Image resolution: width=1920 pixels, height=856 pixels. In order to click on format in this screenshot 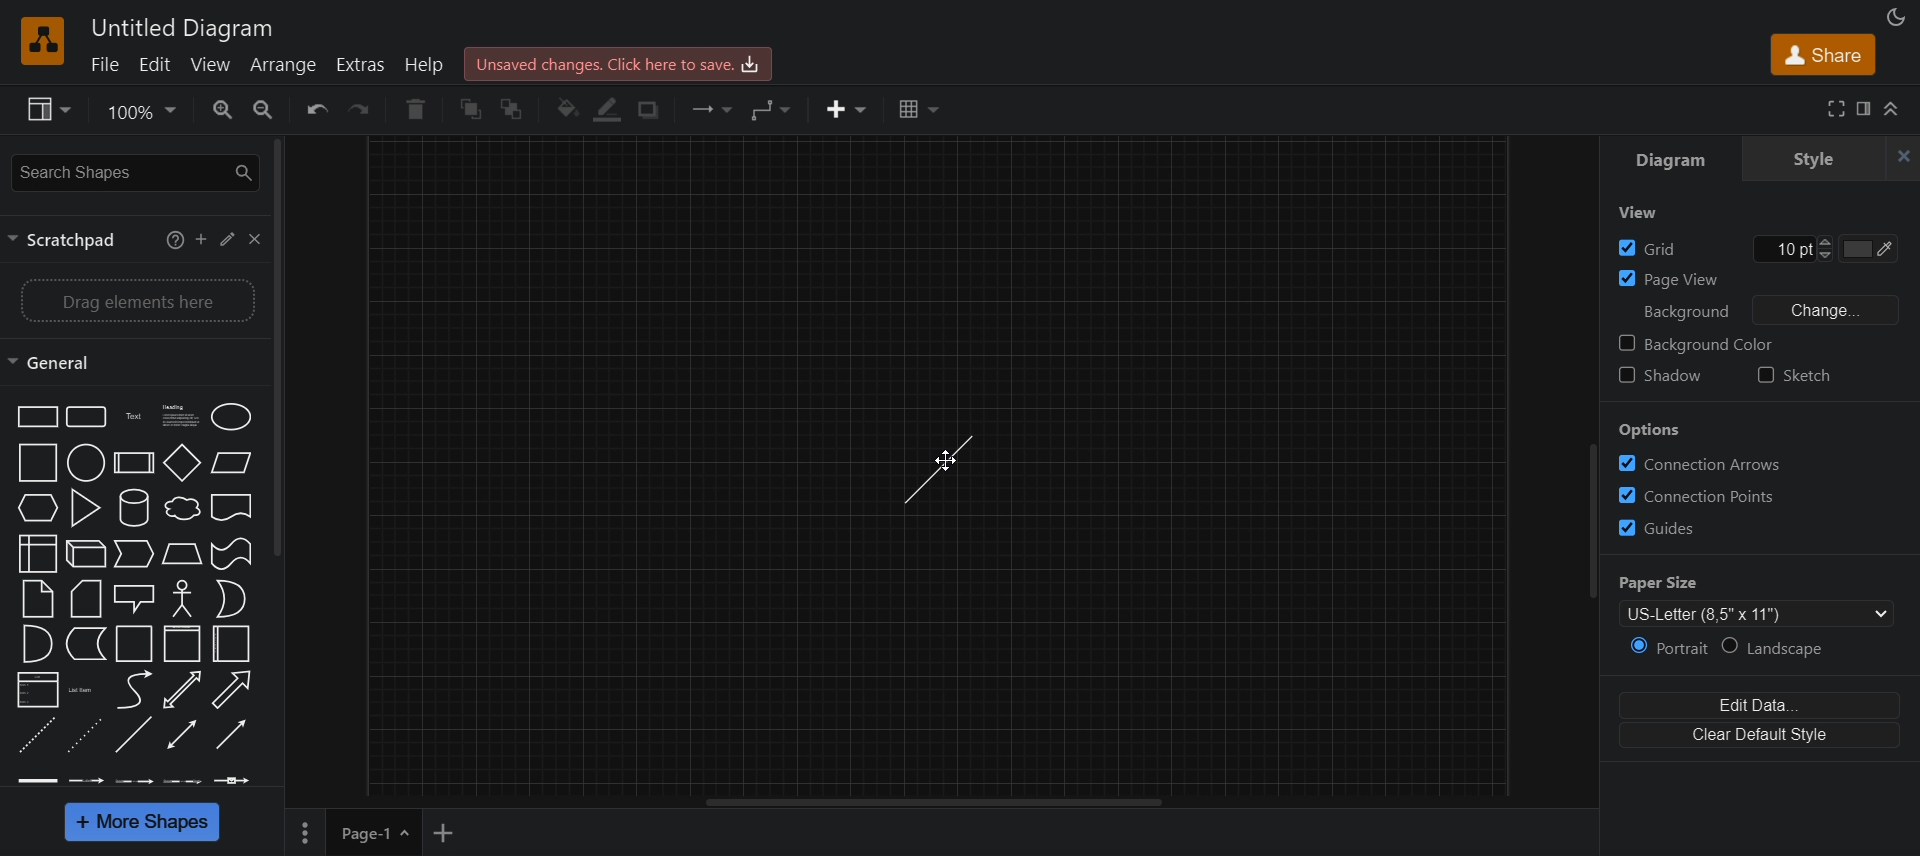, I will do `click(1867, 109)`.